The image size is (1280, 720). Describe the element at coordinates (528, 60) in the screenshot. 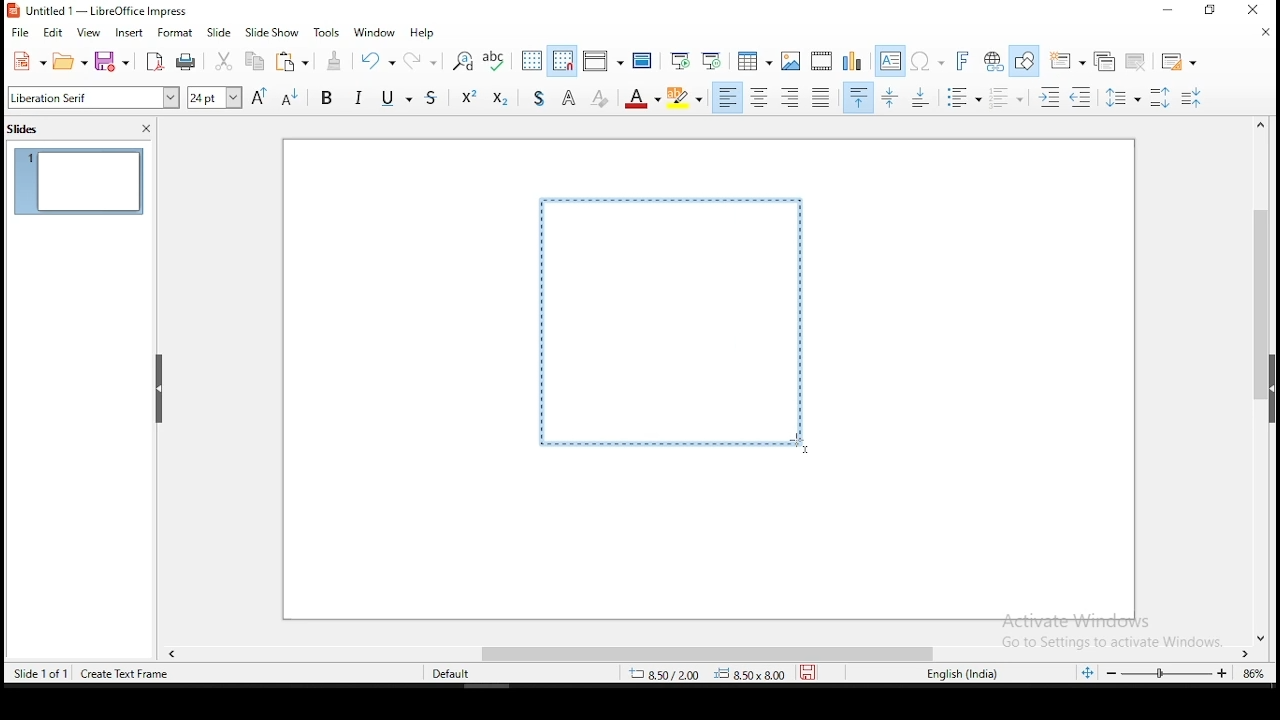

I see `display grid` at that location.